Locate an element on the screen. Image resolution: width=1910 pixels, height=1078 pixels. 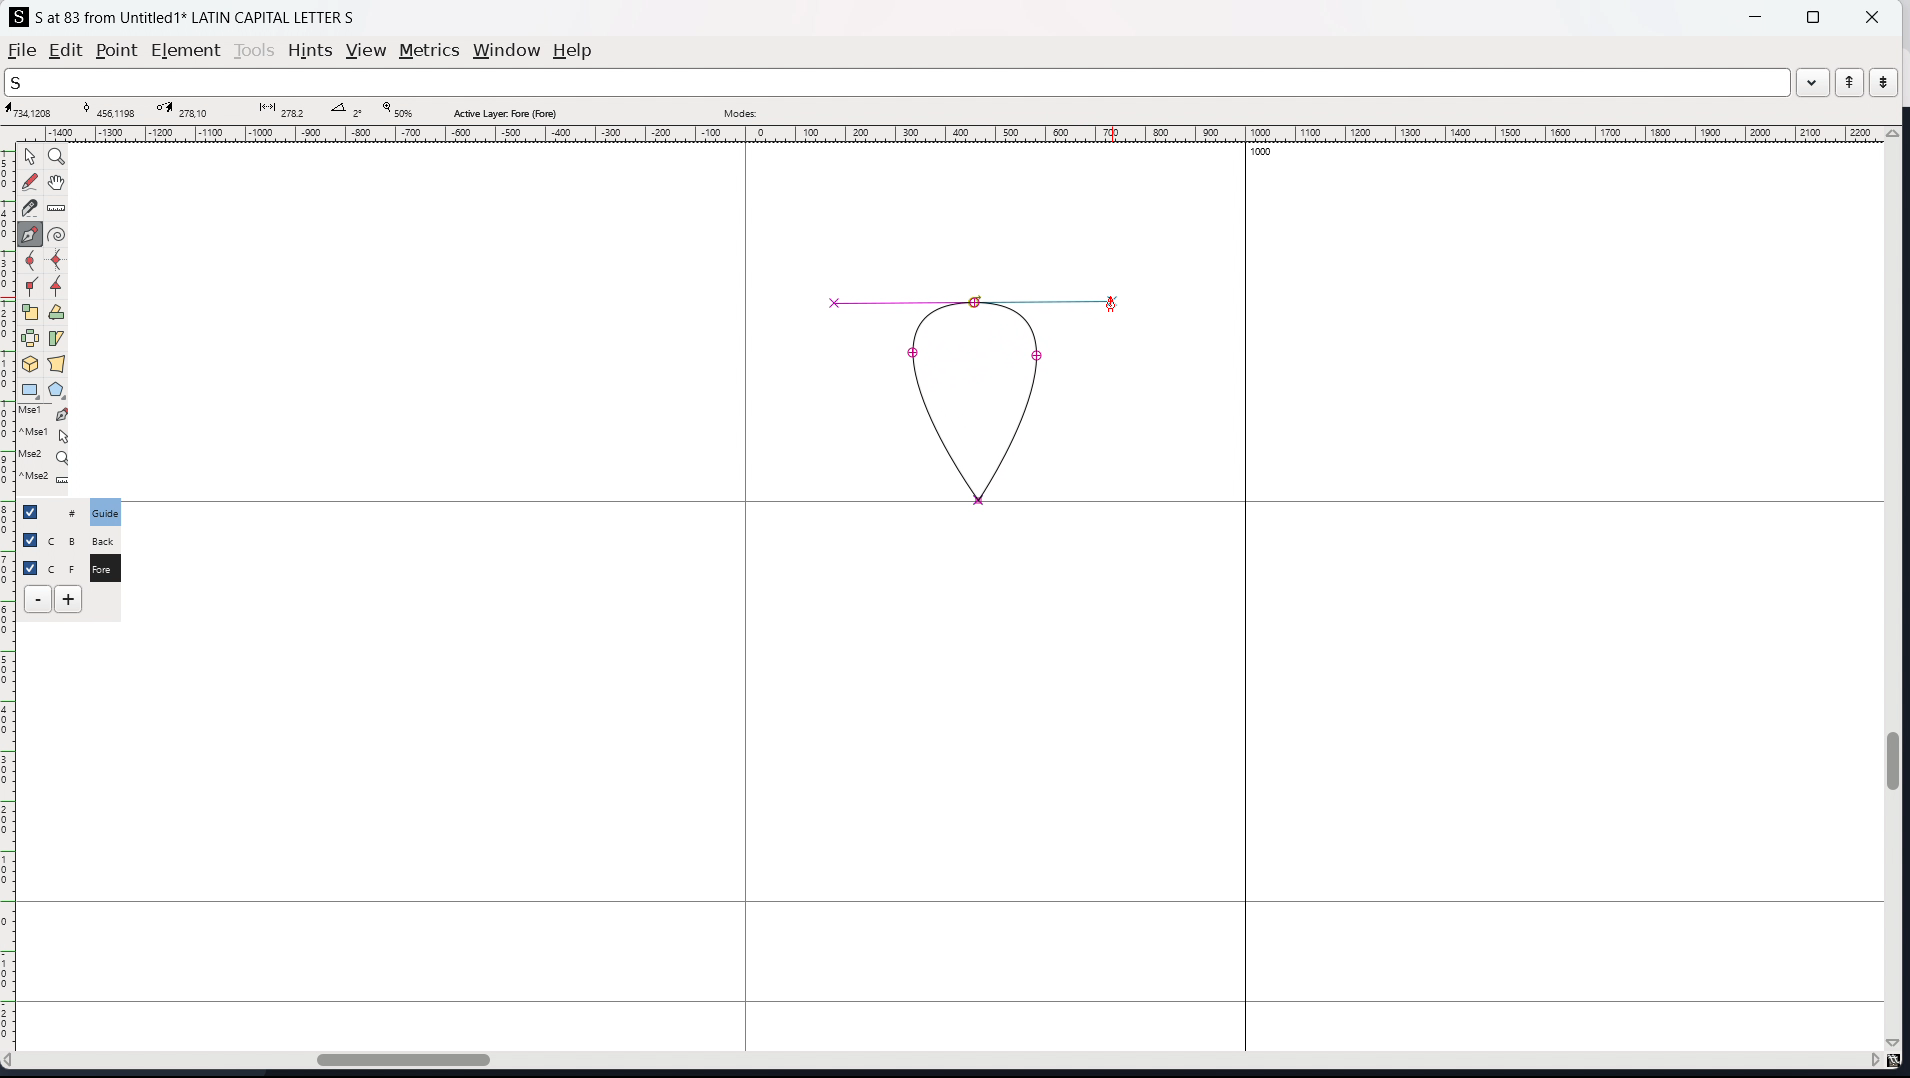
view is located at coordinates (366, 51).